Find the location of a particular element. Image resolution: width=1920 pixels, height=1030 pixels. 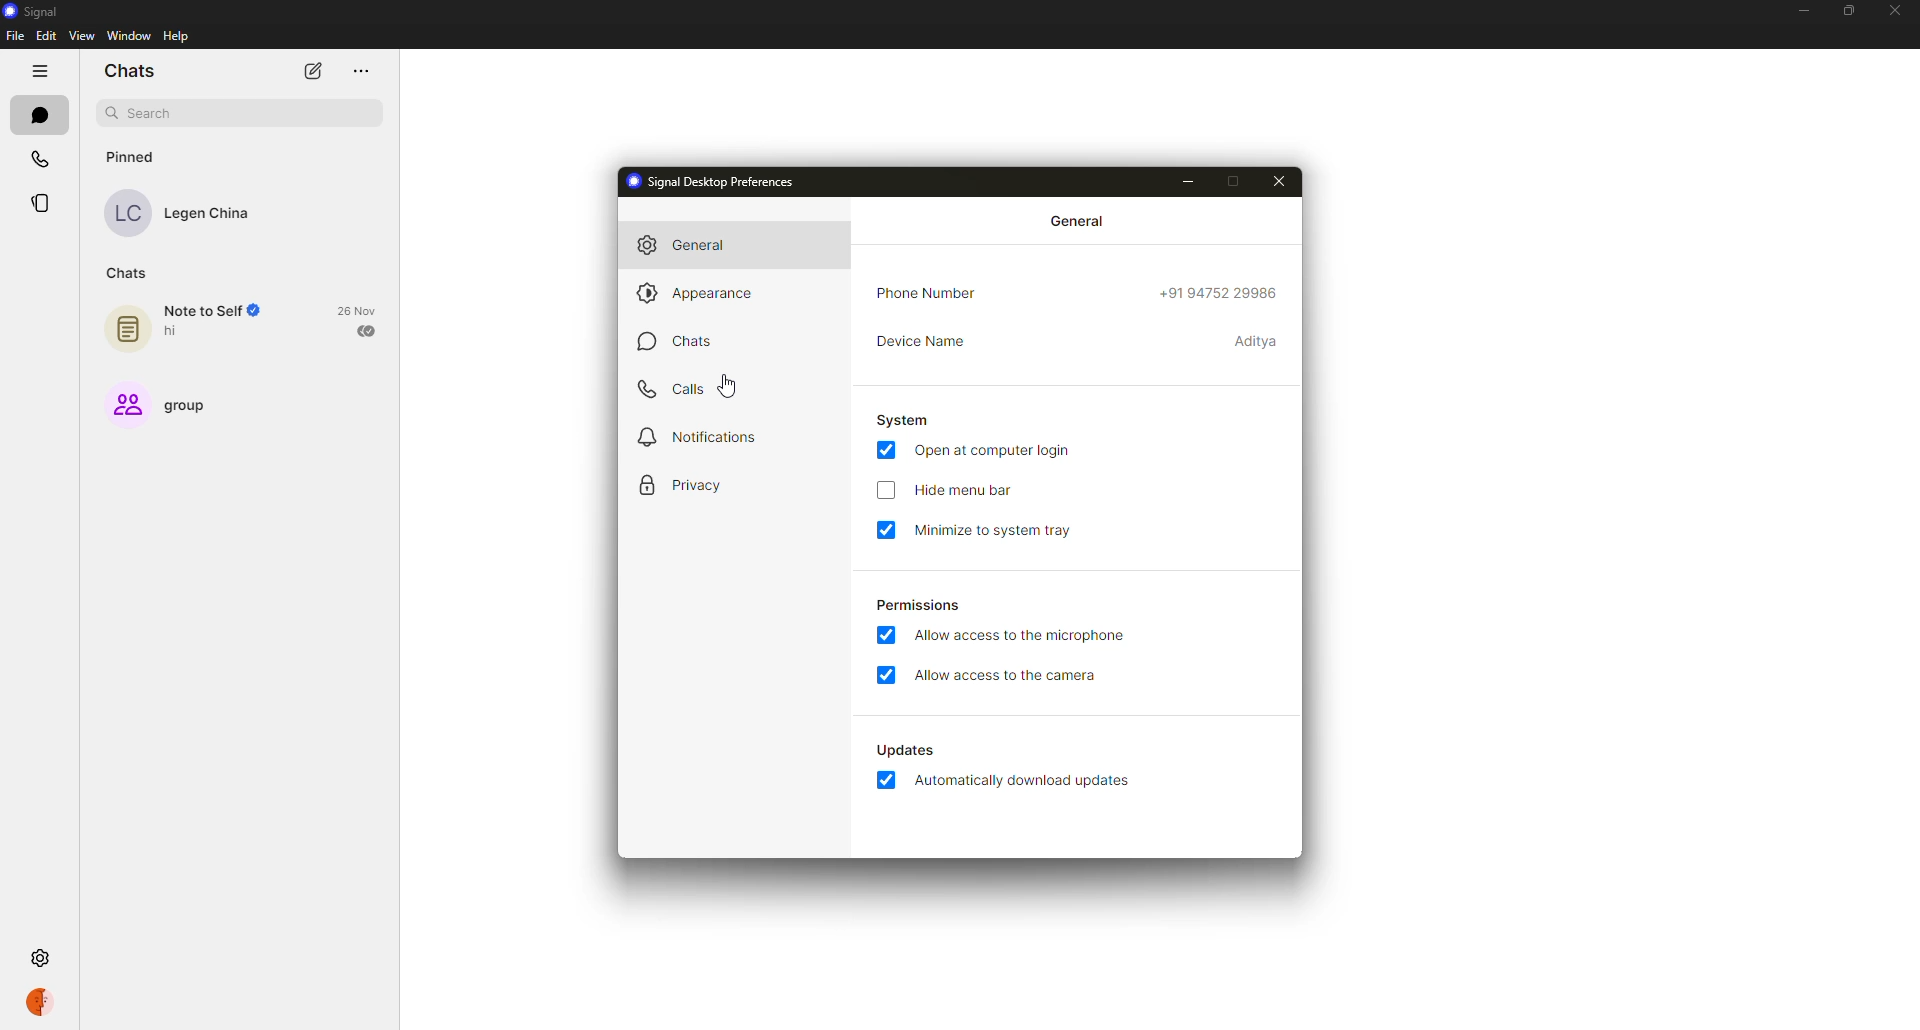

permissions is located at coordinates (920, 603).